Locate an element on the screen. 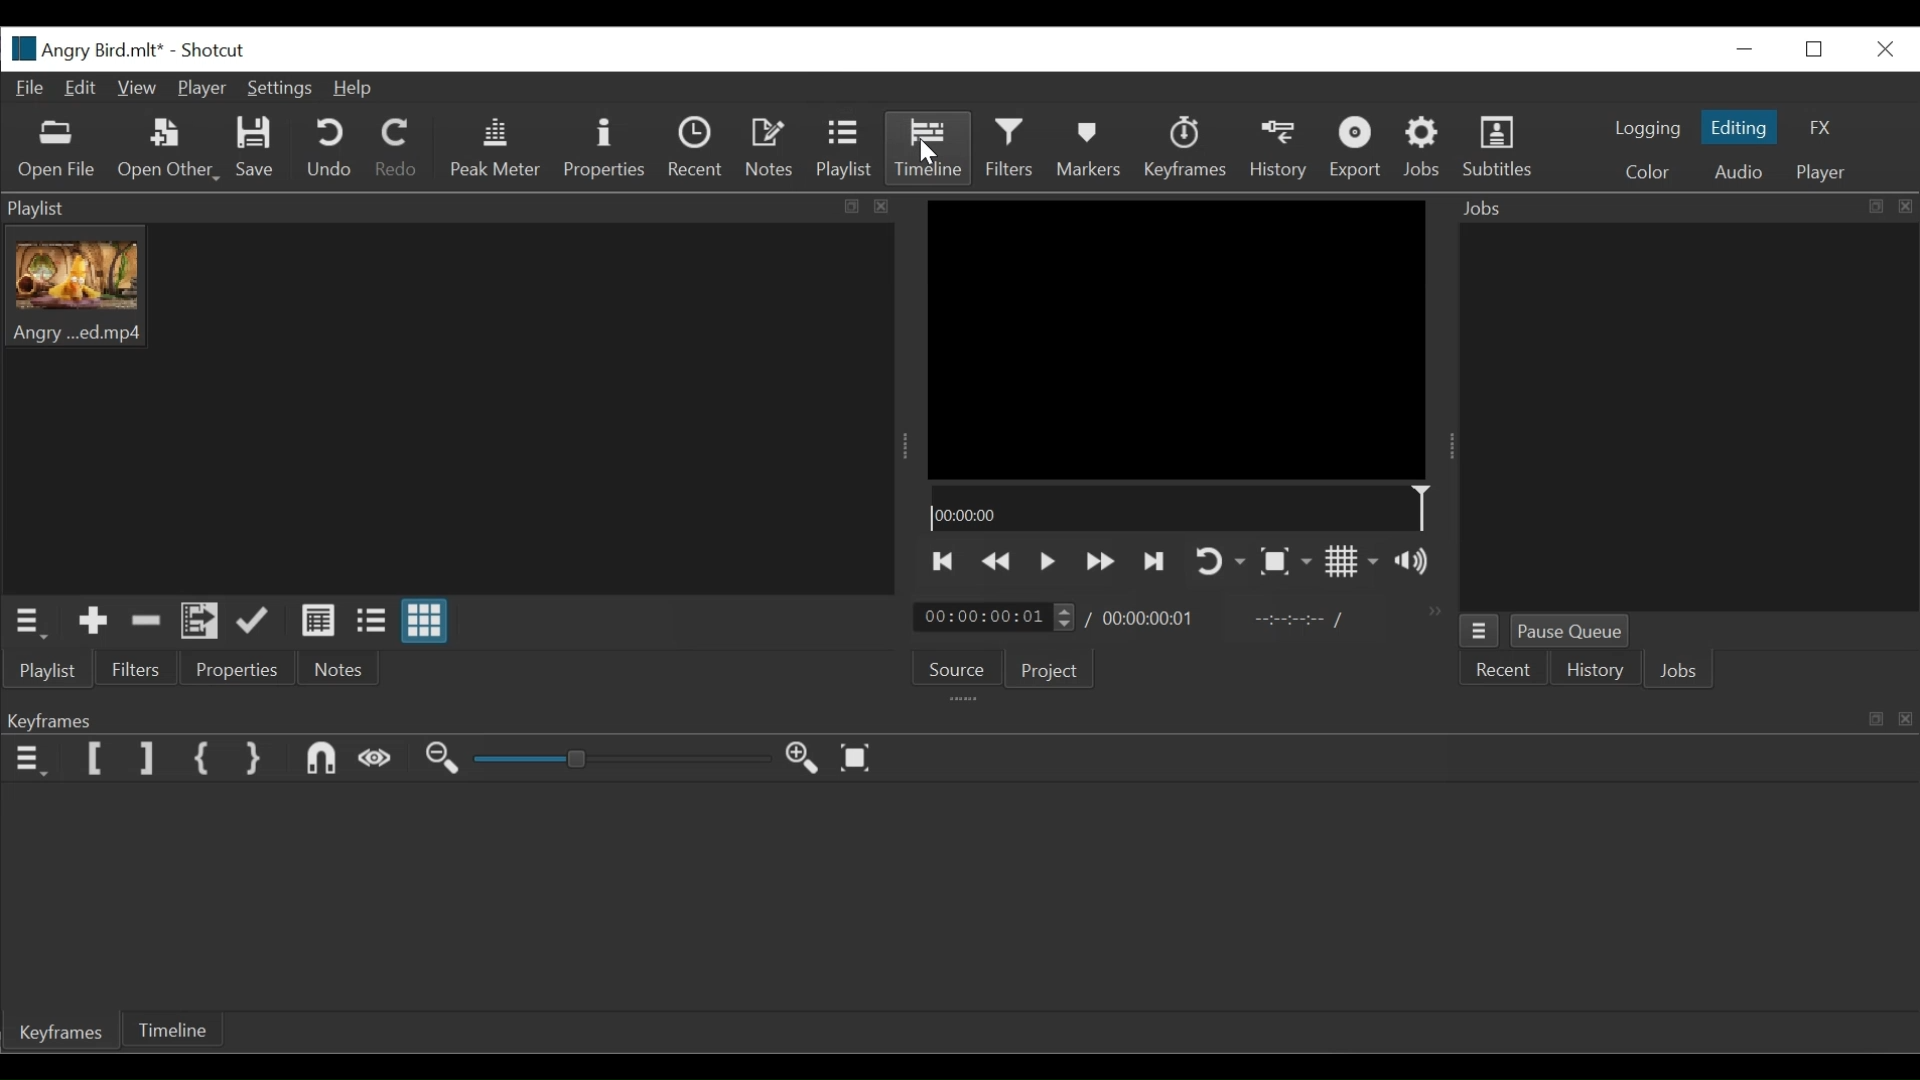  Recent is located at coordinates (1507, 670).